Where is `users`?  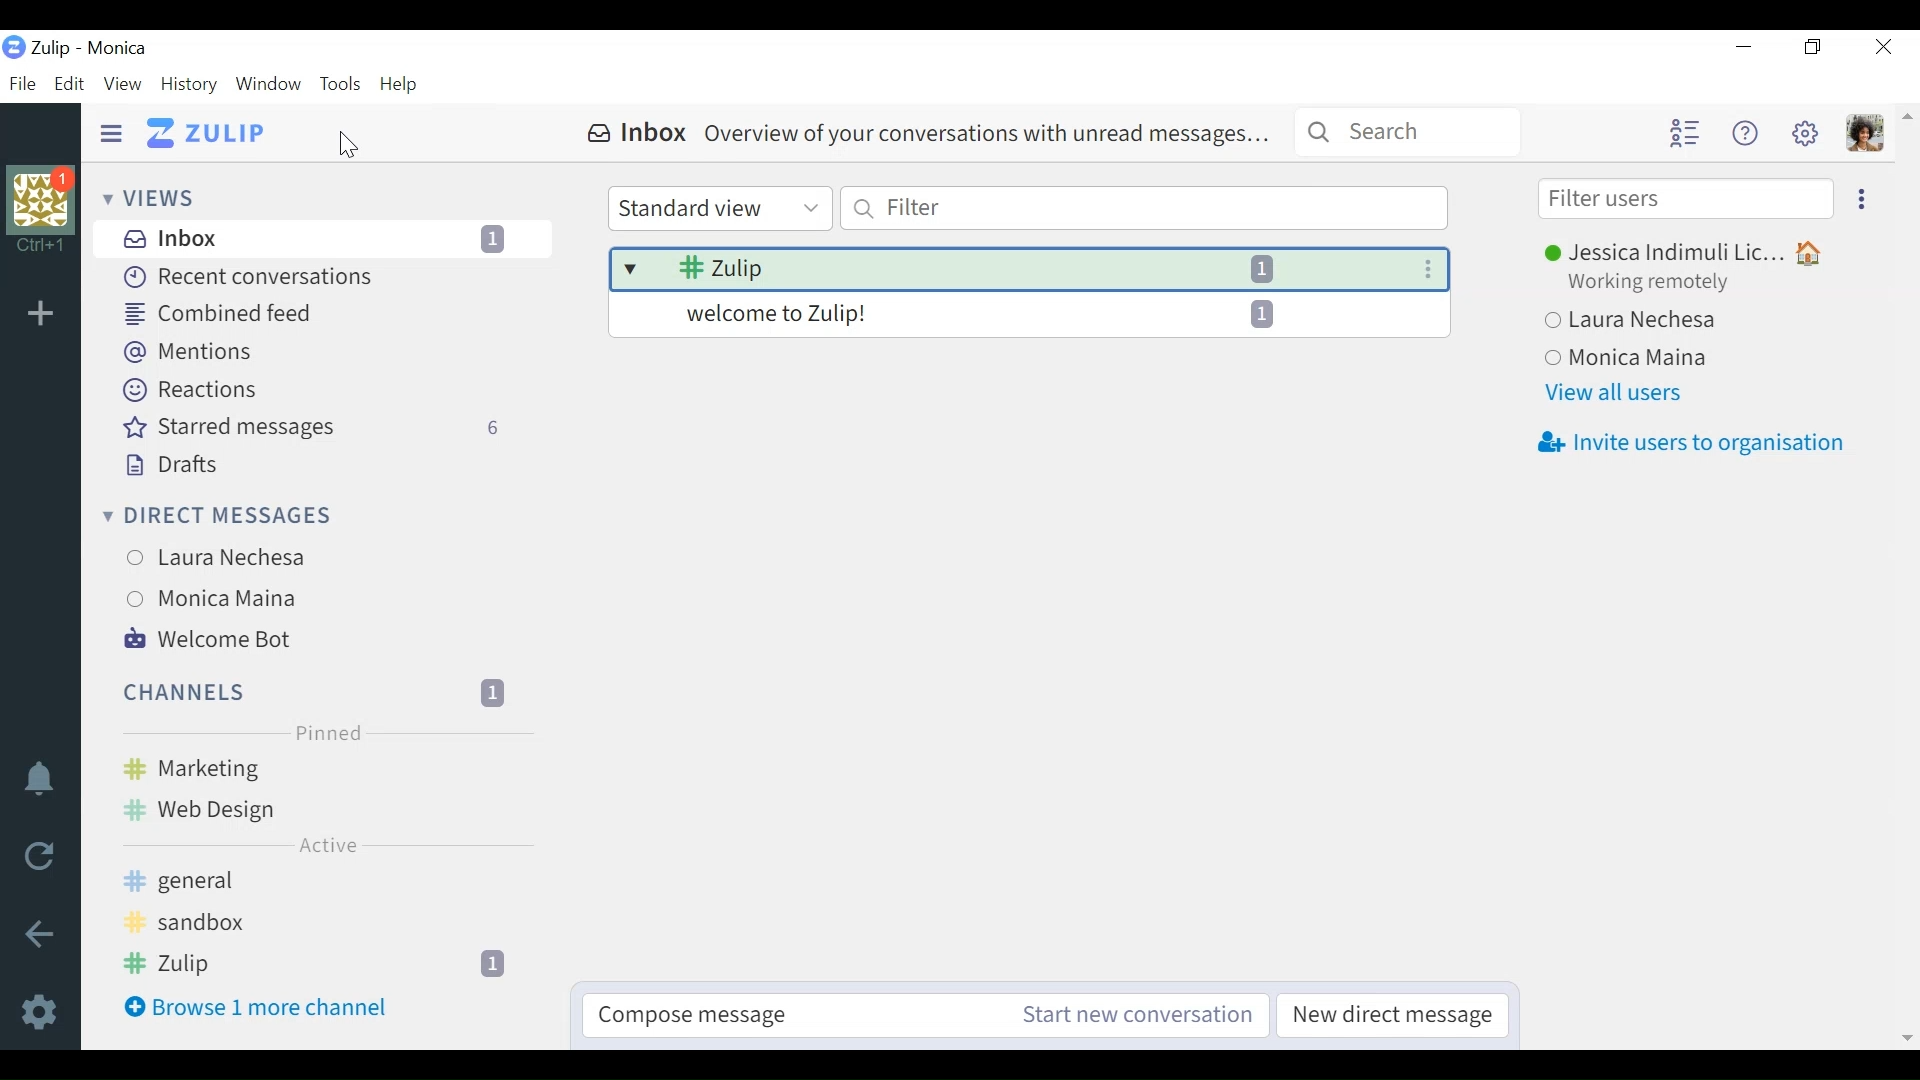
users is located at coordinates (228, 597).